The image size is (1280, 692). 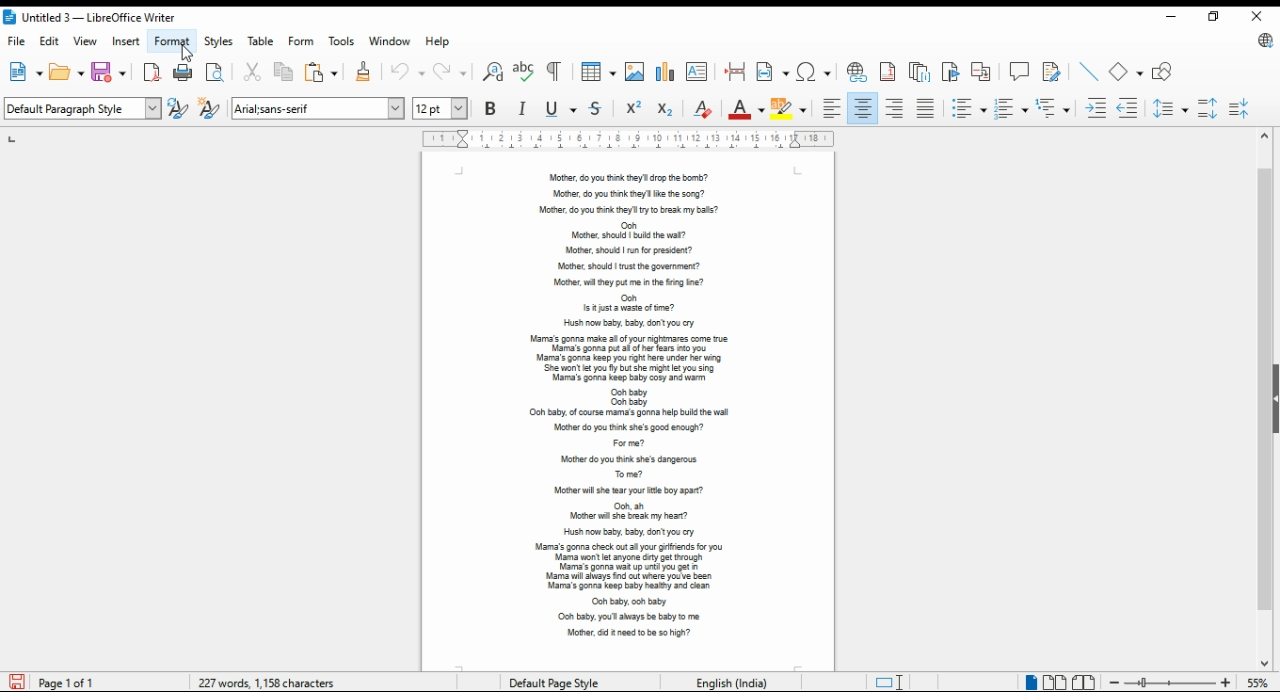 I want to click on file, so click(x=17, y=43).